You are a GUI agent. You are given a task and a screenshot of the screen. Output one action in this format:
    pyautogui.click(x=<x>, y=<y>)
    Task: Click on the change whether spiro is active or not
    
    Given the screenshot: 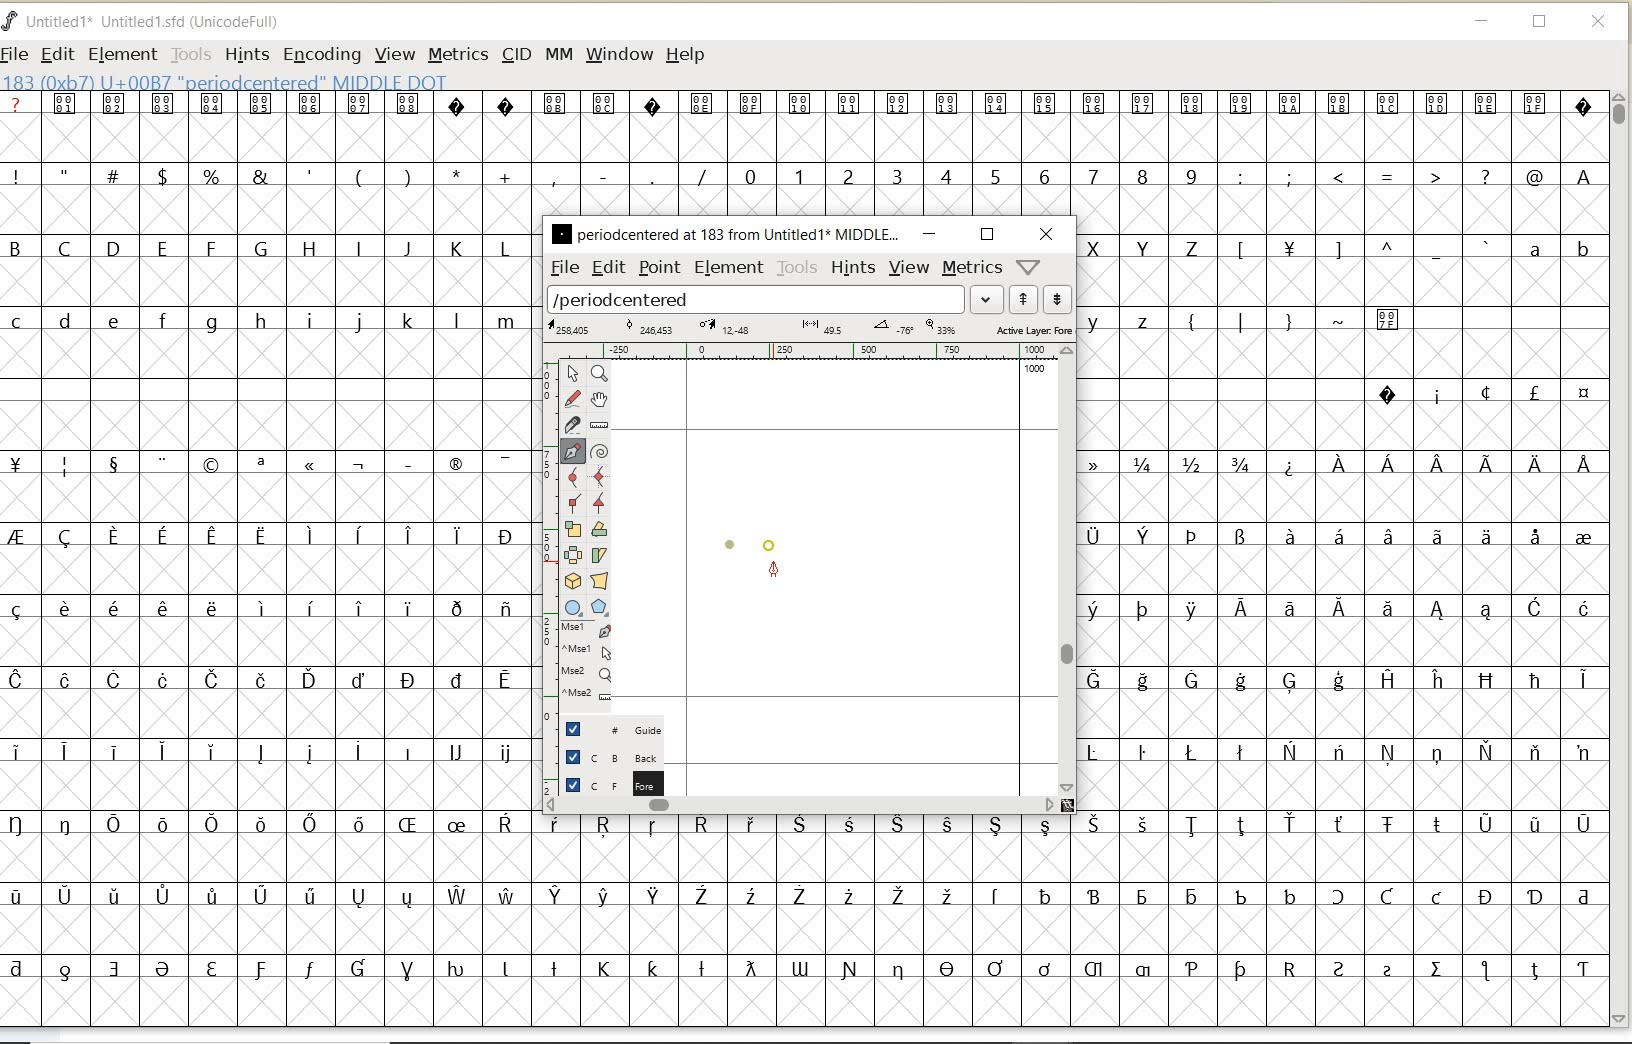 What is the action you would take?
    pyautogui.click(x=599, y=449)
    